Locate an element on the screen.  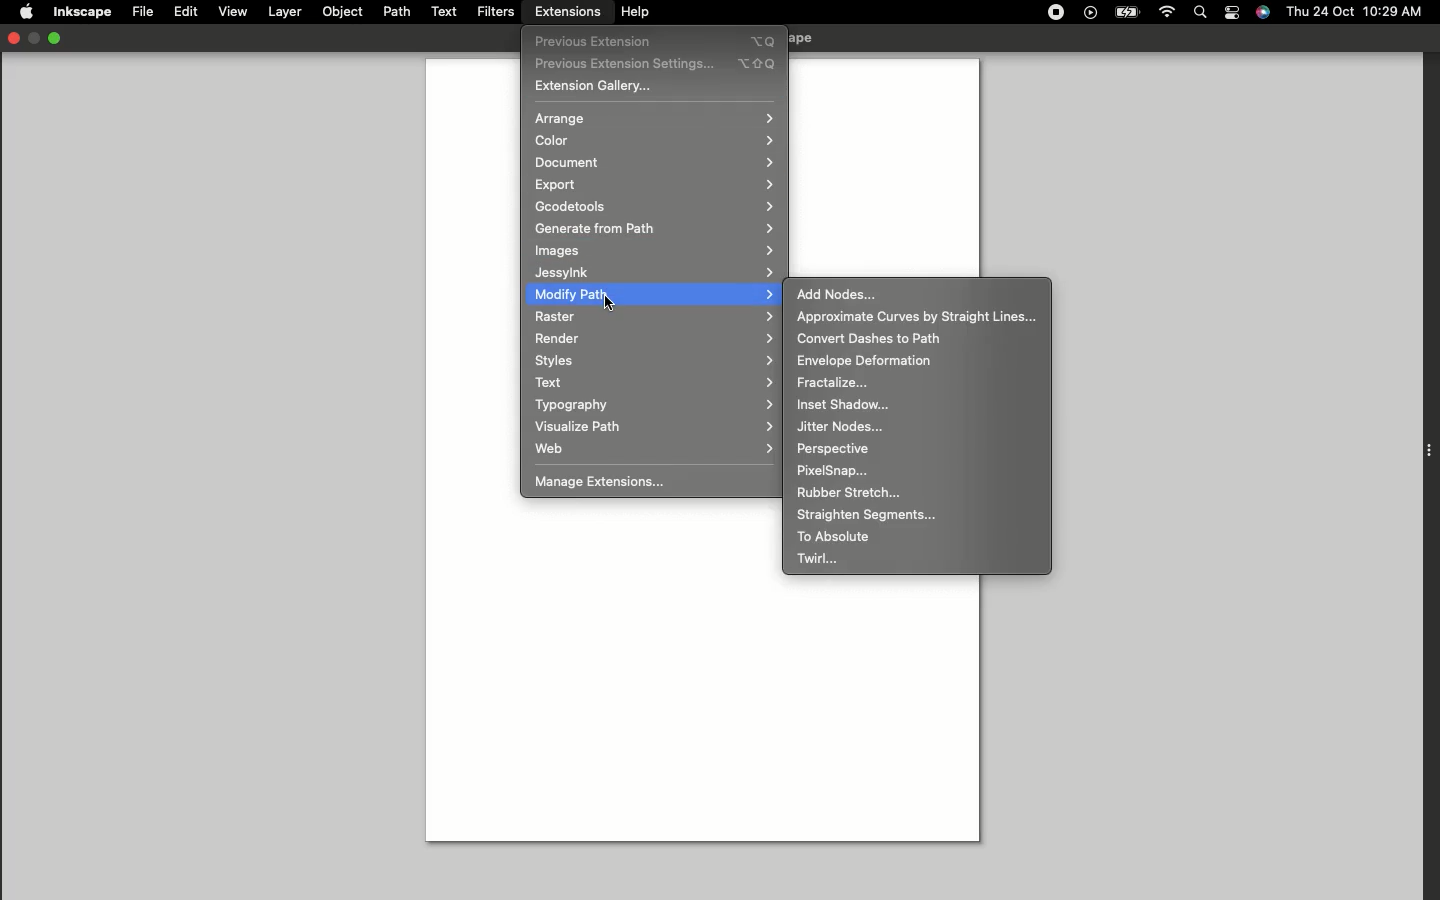
Extension is located at coordinates (1430, 443).